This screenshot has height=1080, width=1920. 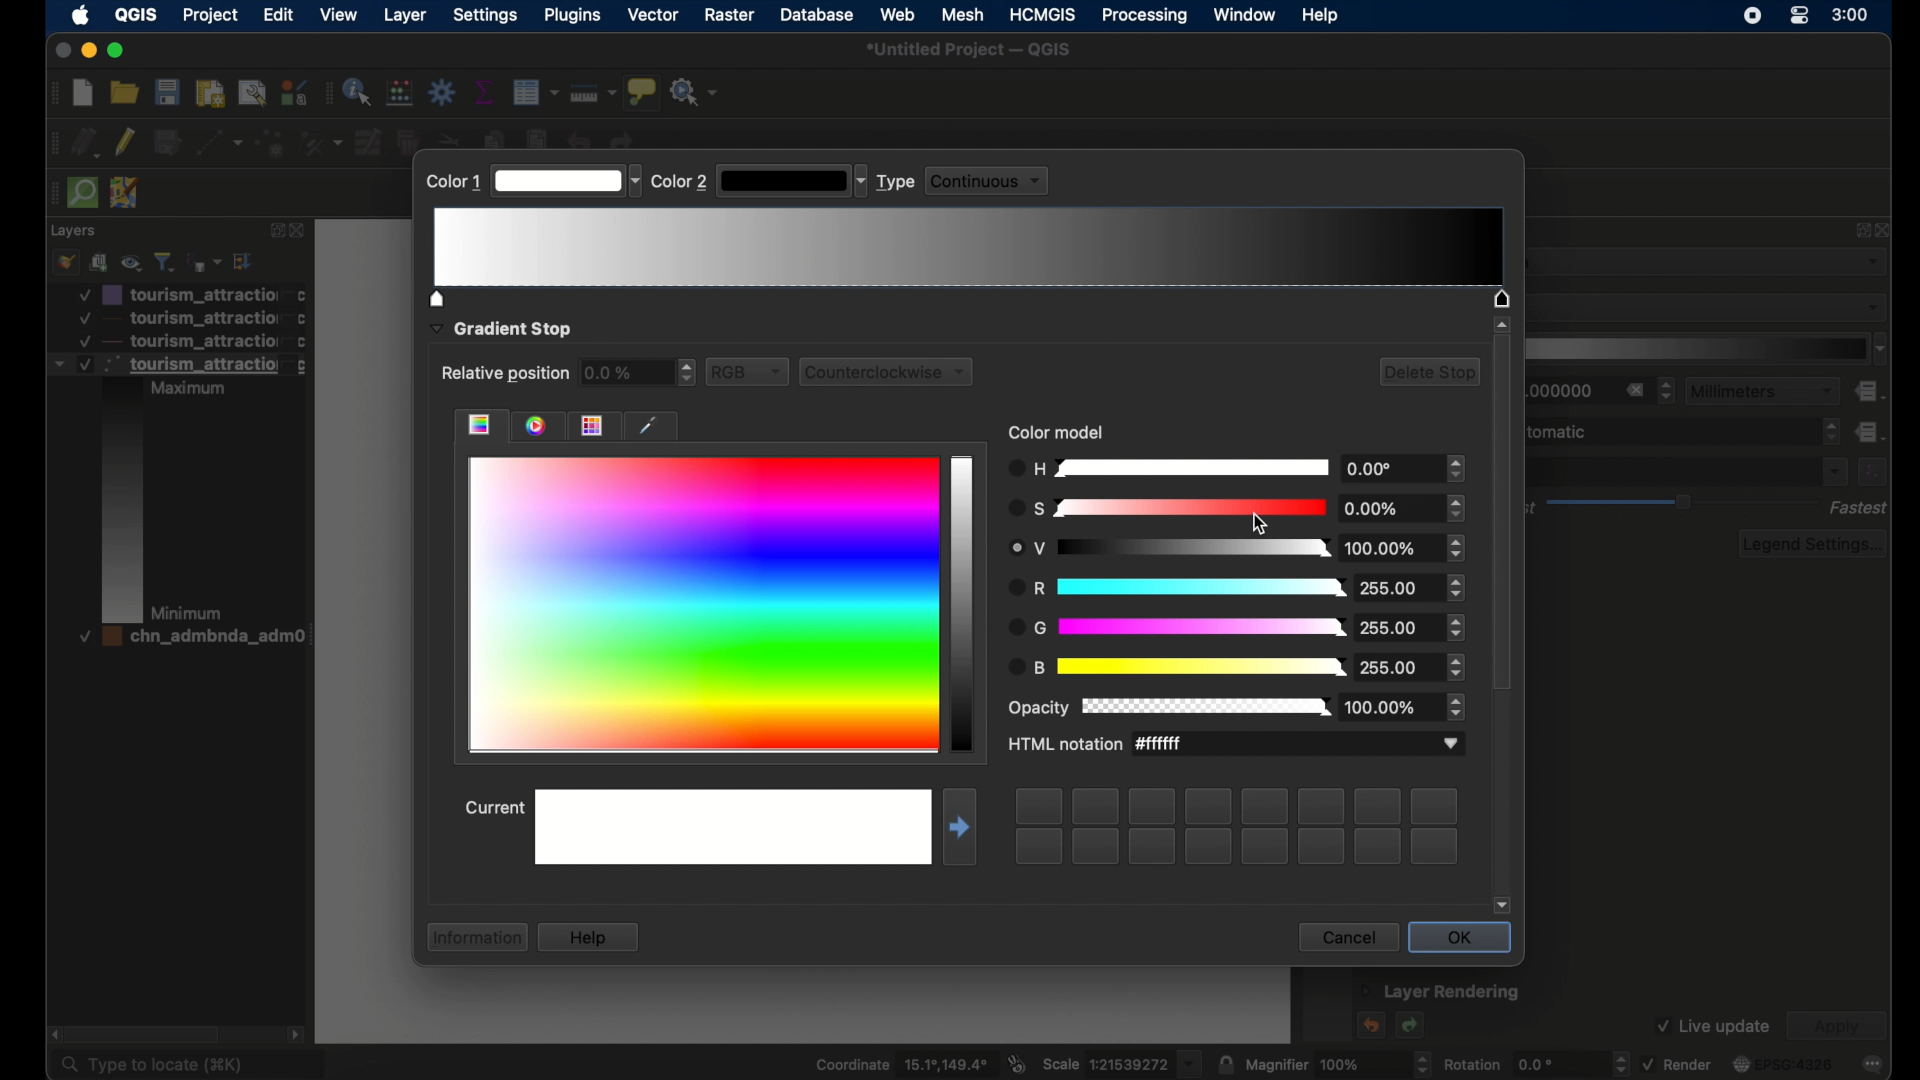 I want to click on current color, so click(x=965, y=606).